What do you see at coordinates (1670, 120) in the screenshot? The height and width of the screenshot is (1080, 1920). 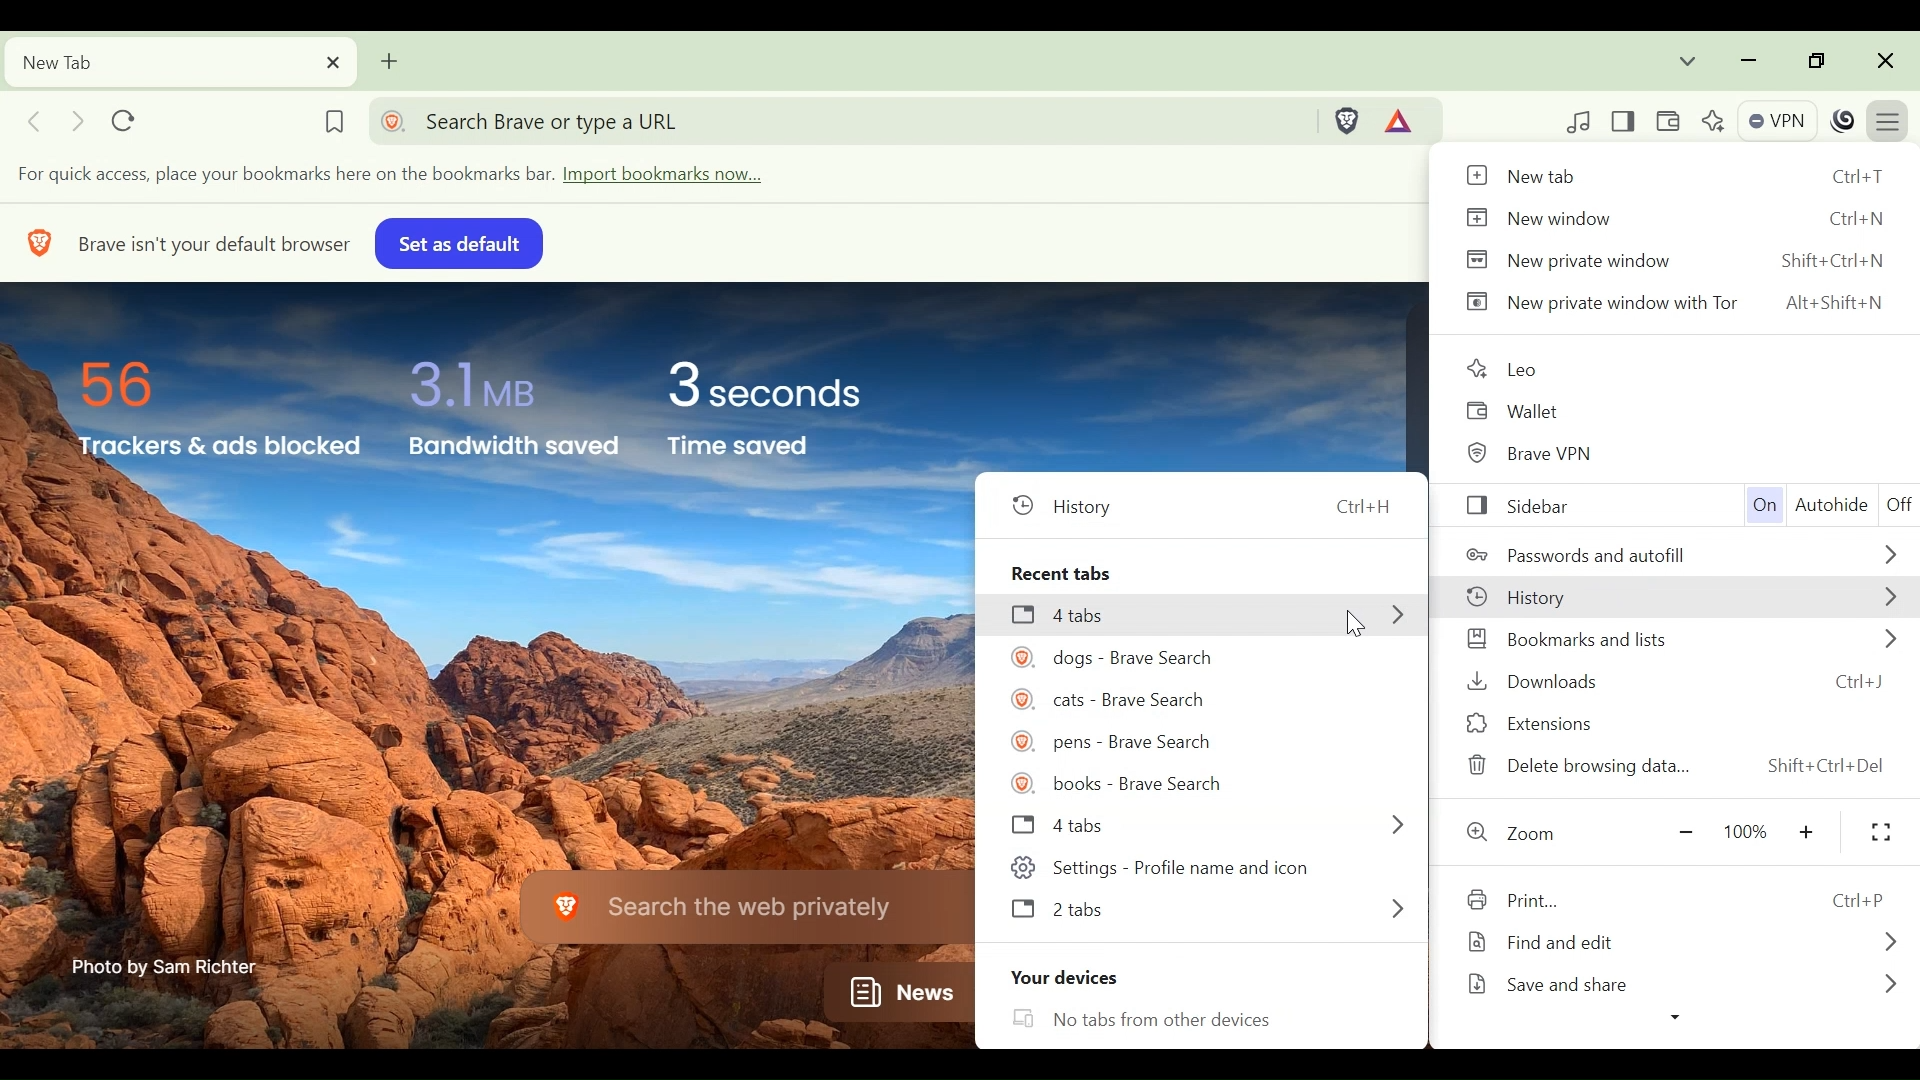 I see `Wallet` at bounding box center [1670, 120].